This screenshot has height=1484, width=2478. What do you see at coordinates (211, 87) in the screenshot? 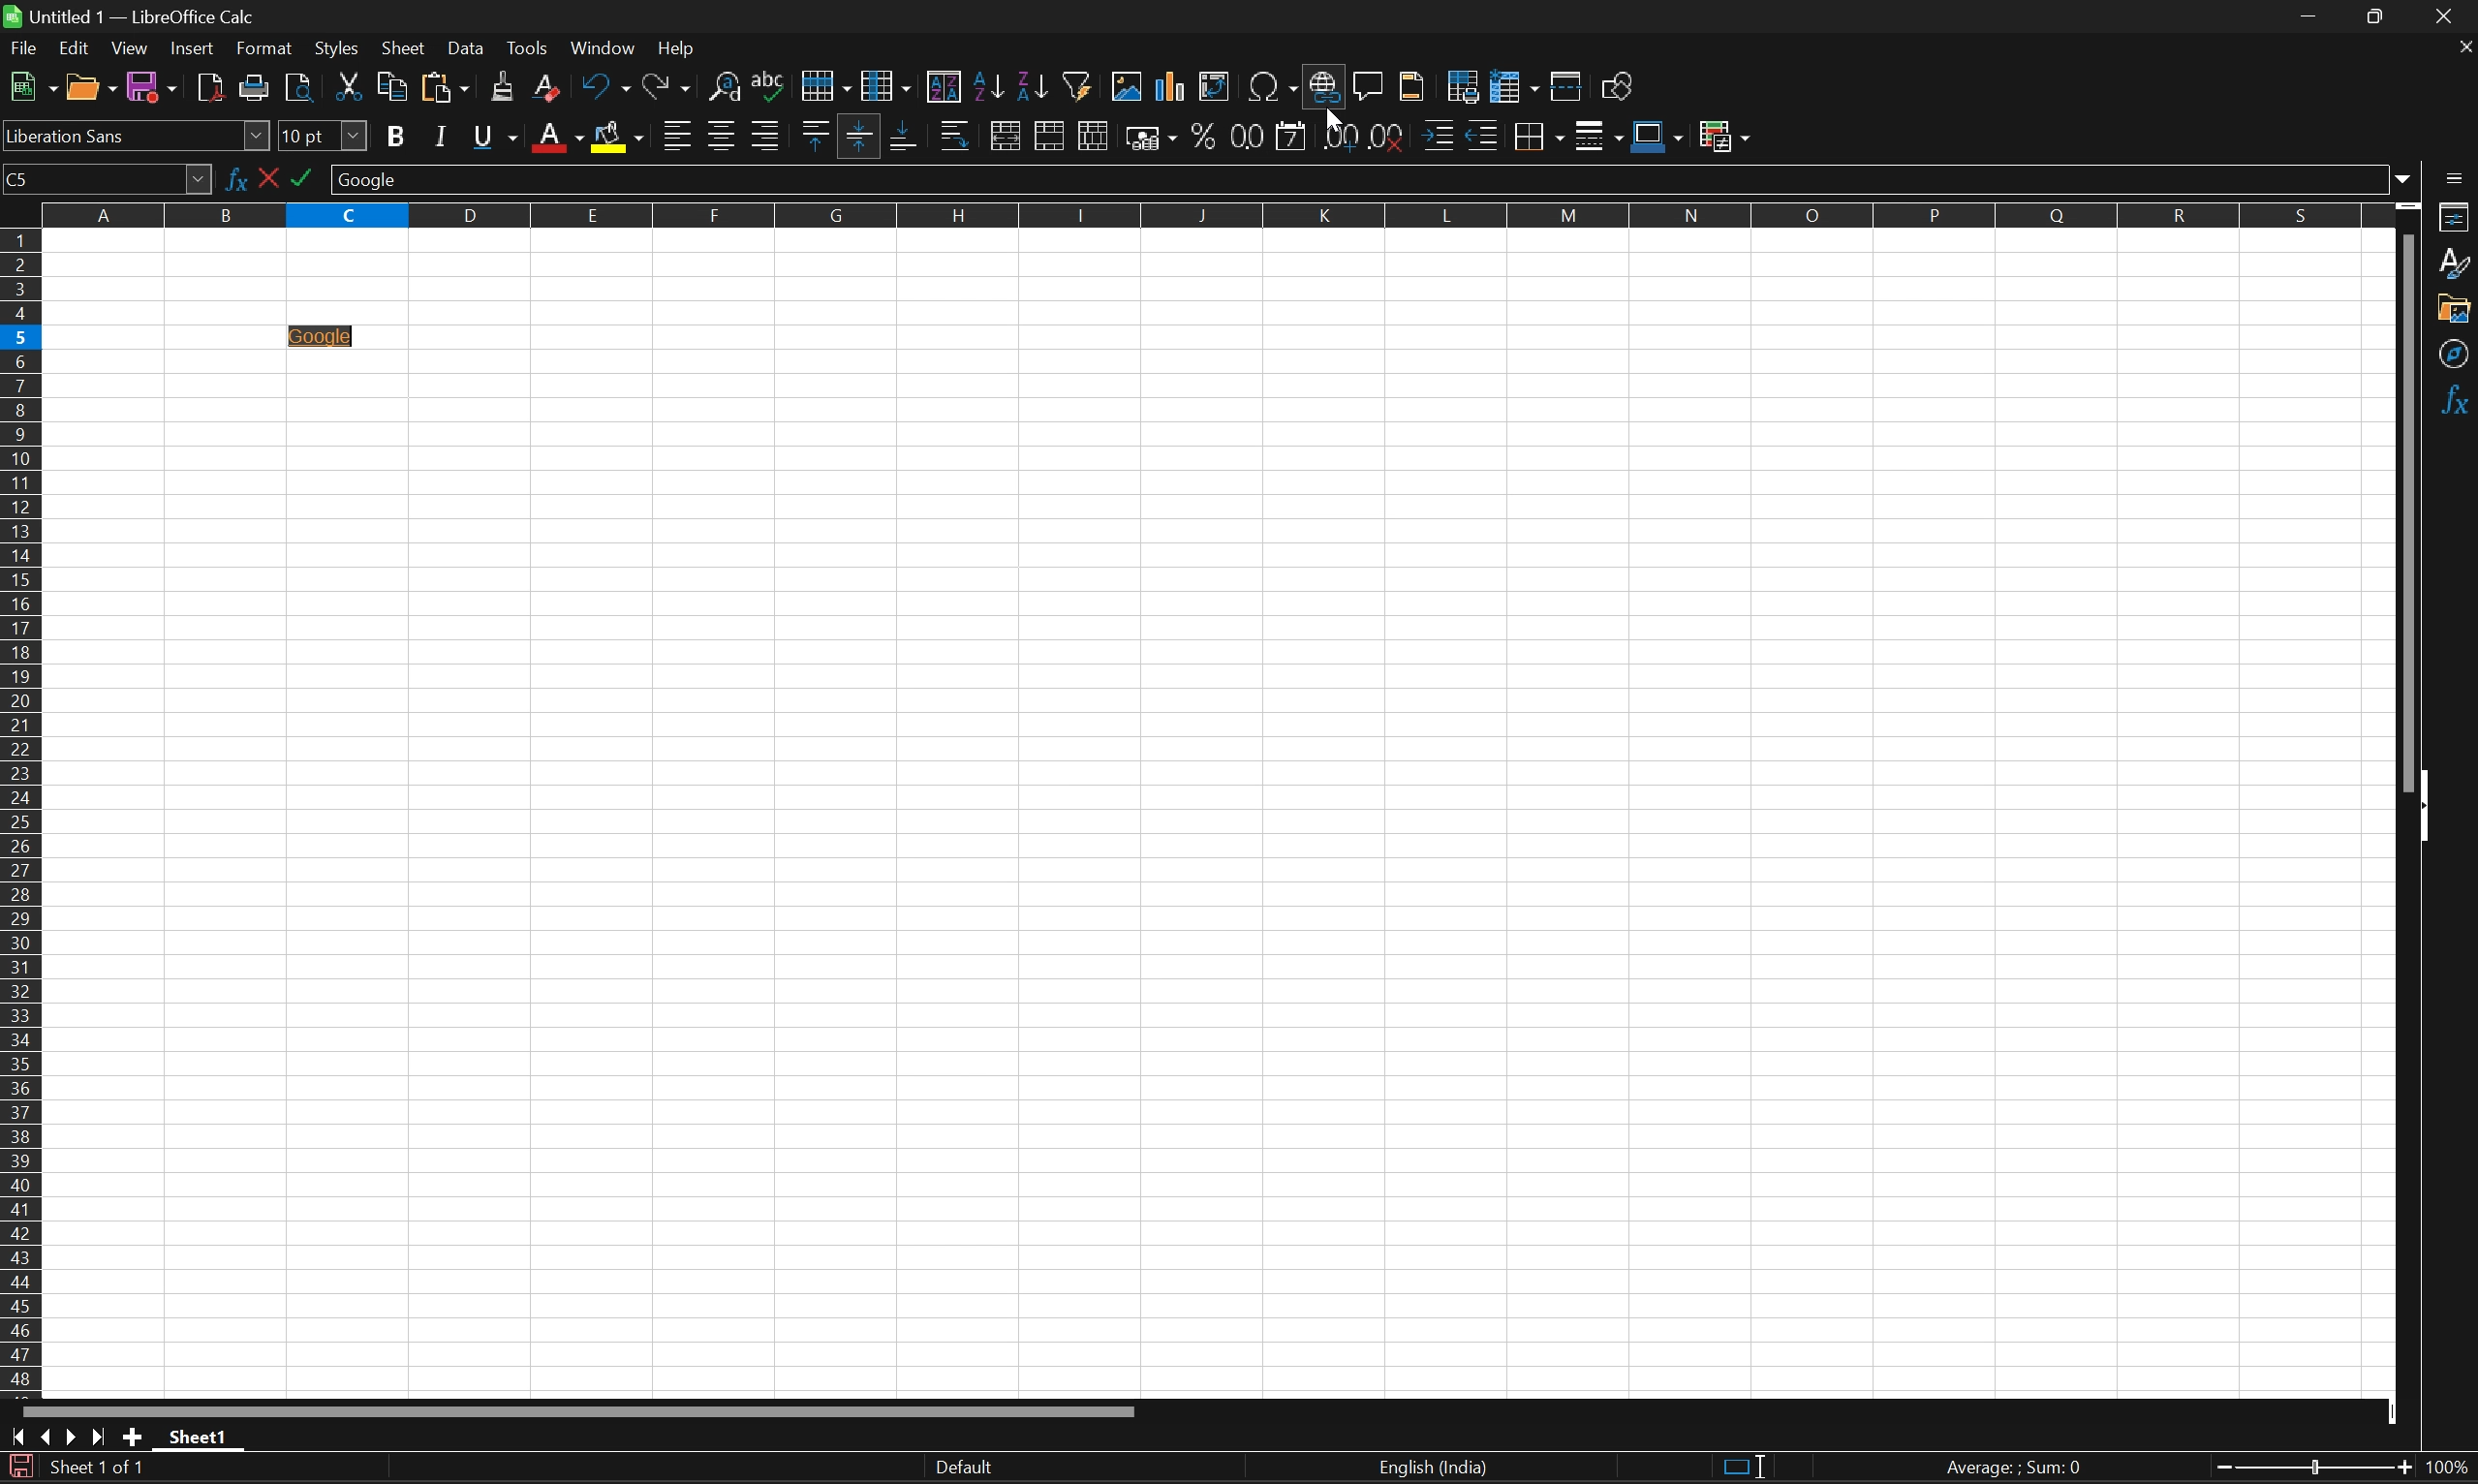
I see `Export directly as PDF` at bounding box center [211, 87].